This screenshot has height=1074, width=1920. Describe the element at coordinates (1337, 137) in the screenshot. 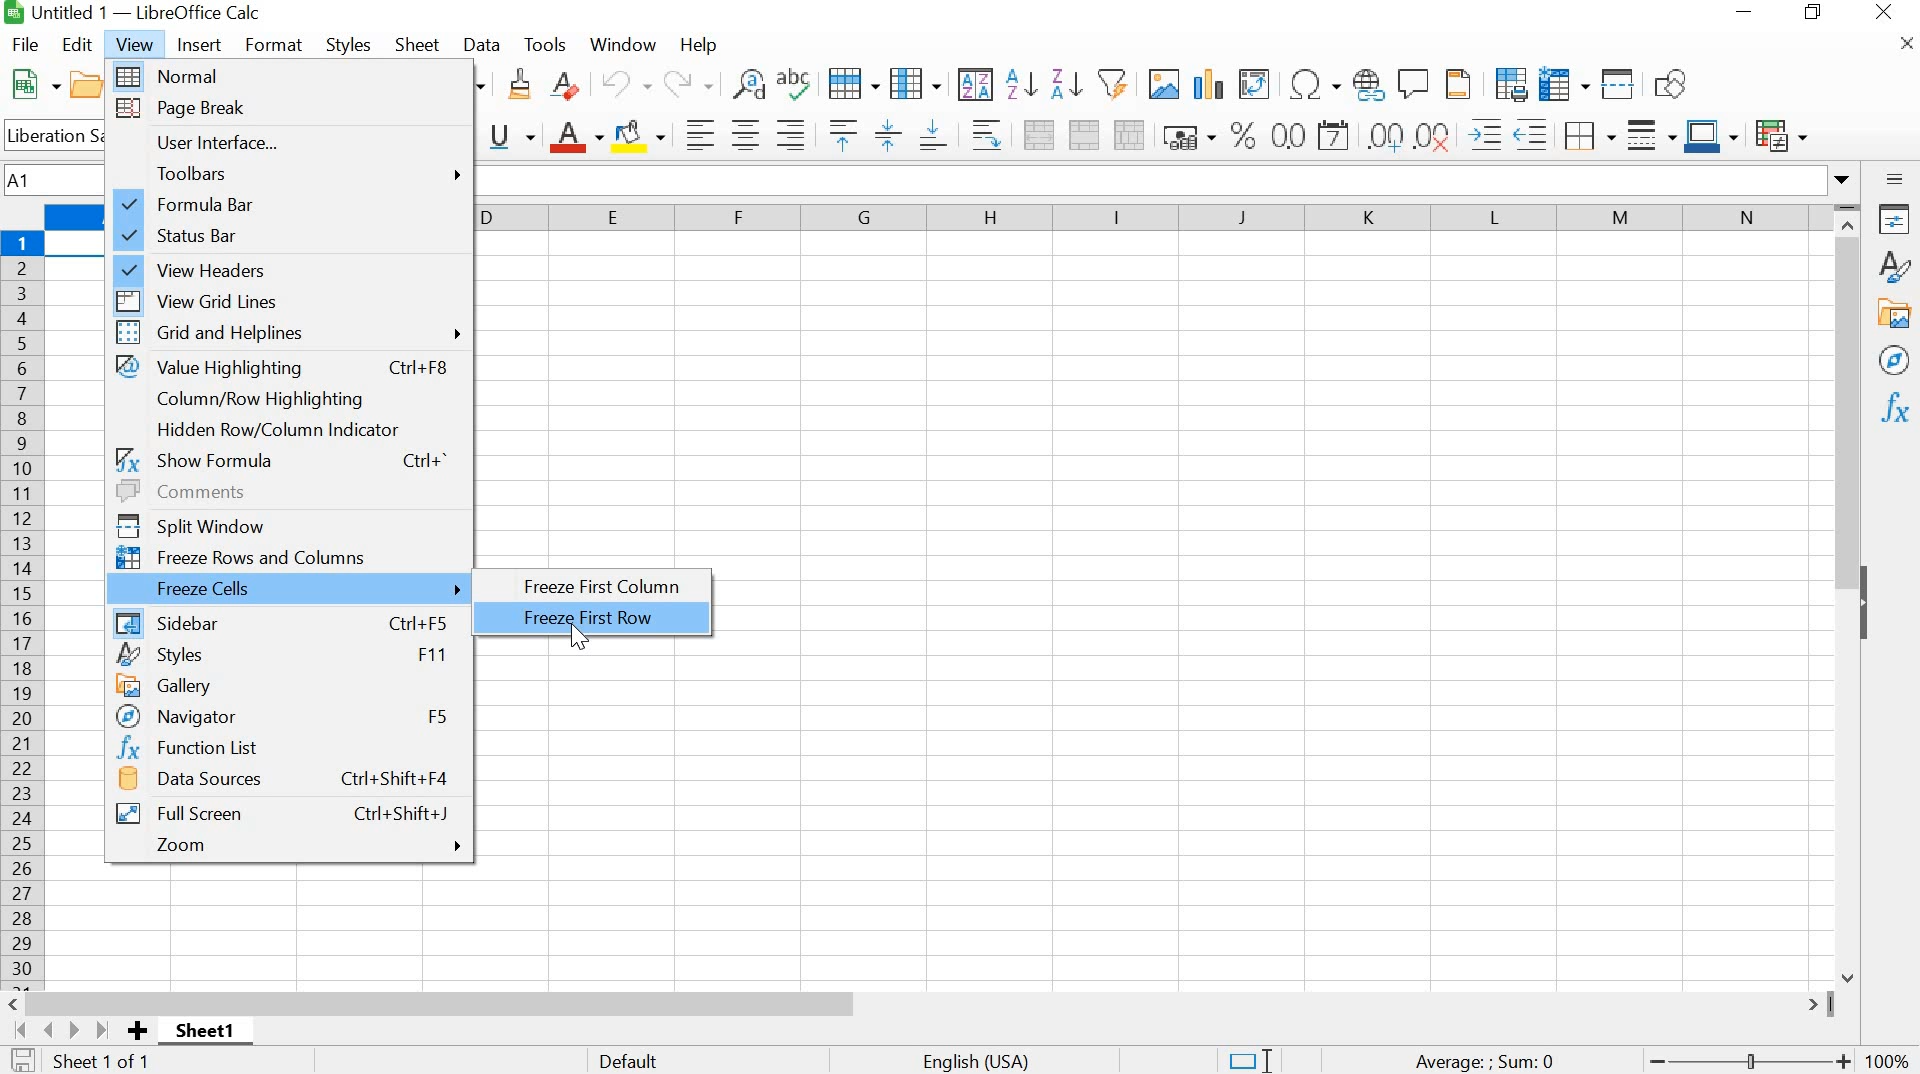

I see `FORMAT AS DATE` at that location.